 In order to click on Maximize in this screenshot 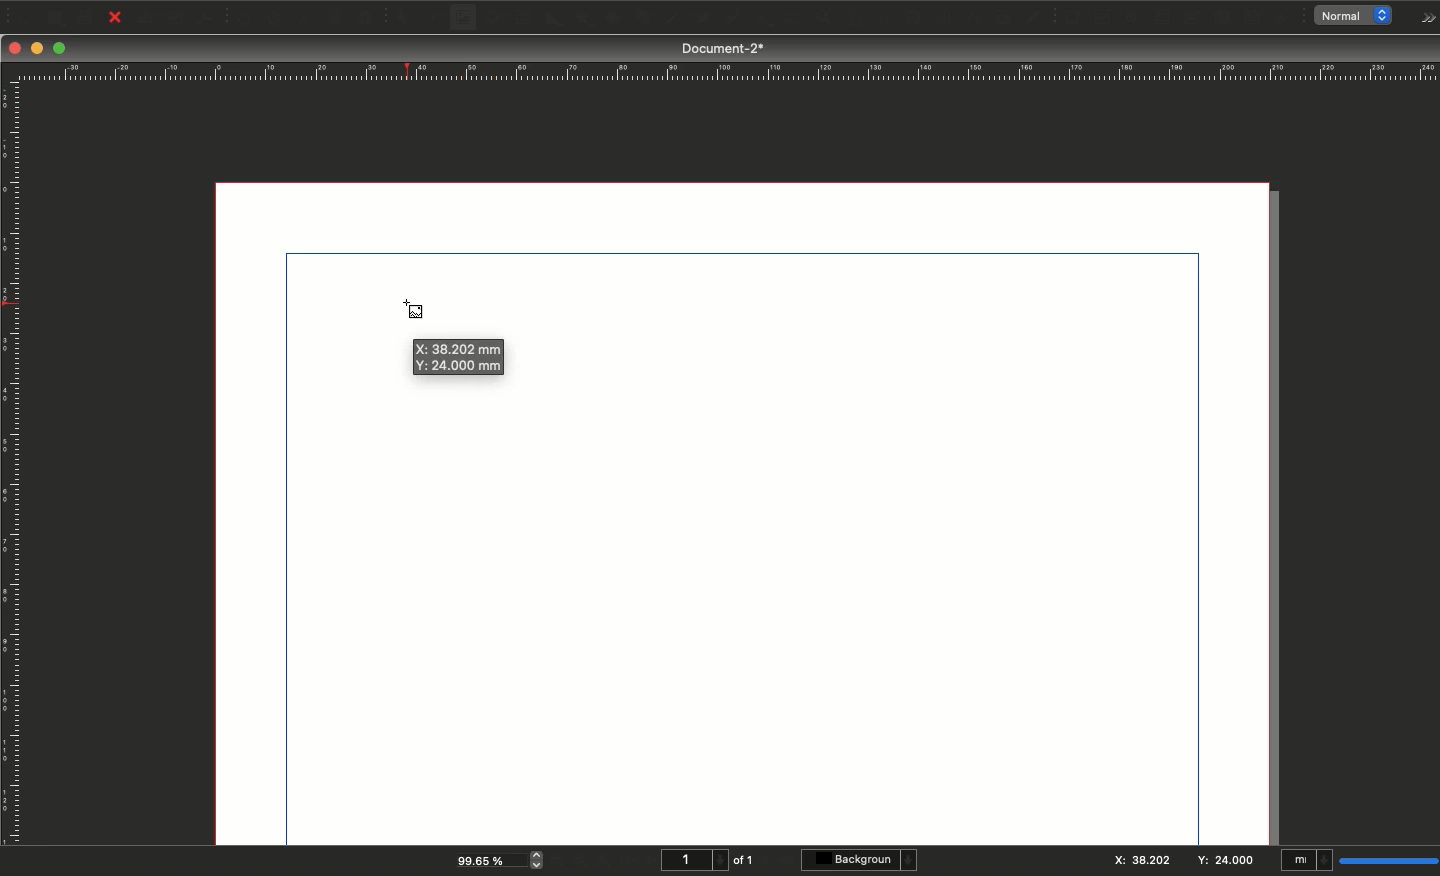, I will do `click(61, 50)`.